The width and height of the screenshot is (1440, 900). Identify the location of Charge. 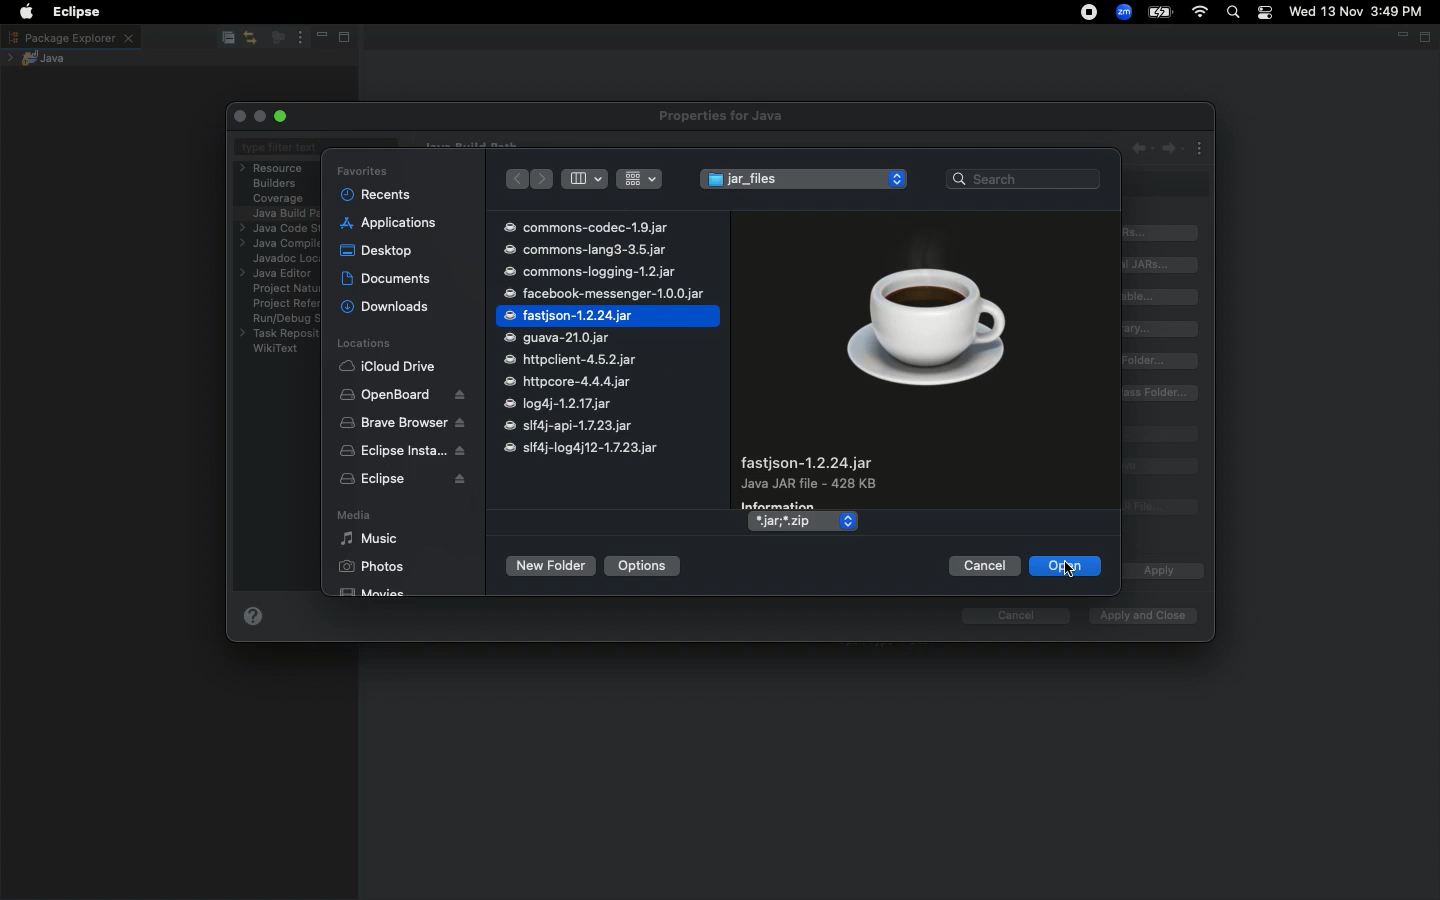
(1160, 12).